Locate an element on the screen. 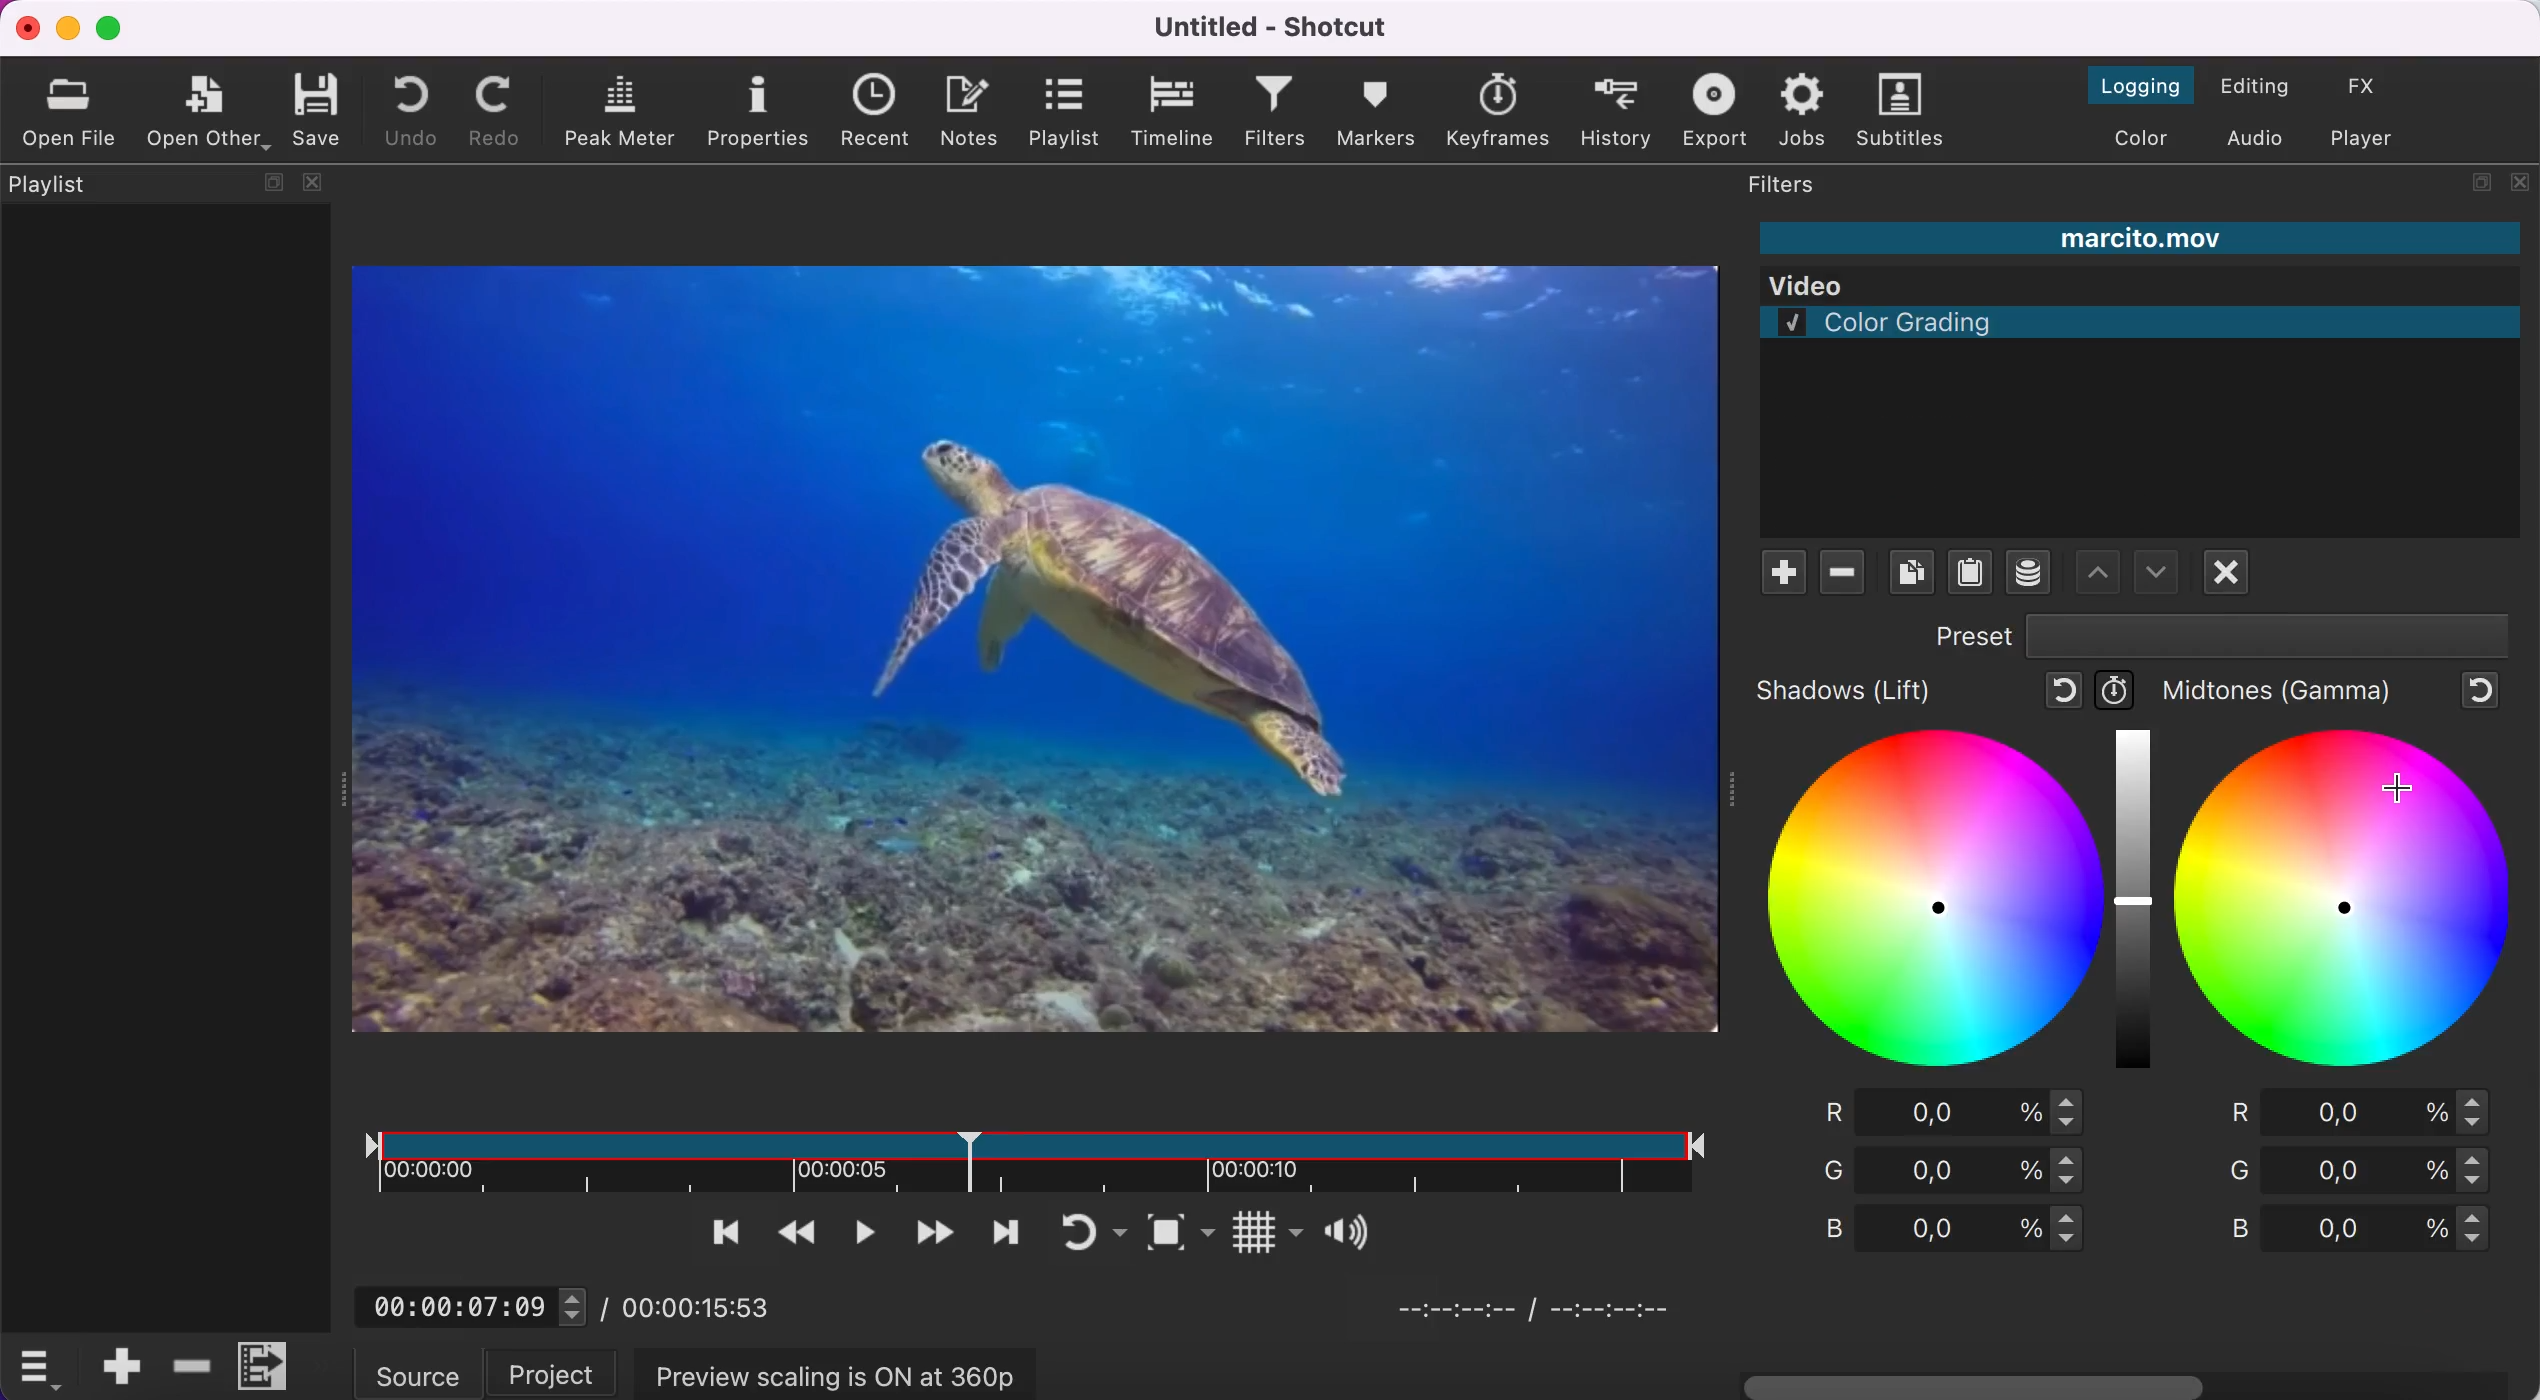  switch to the effect layout is located at coordinates (2383, 86).